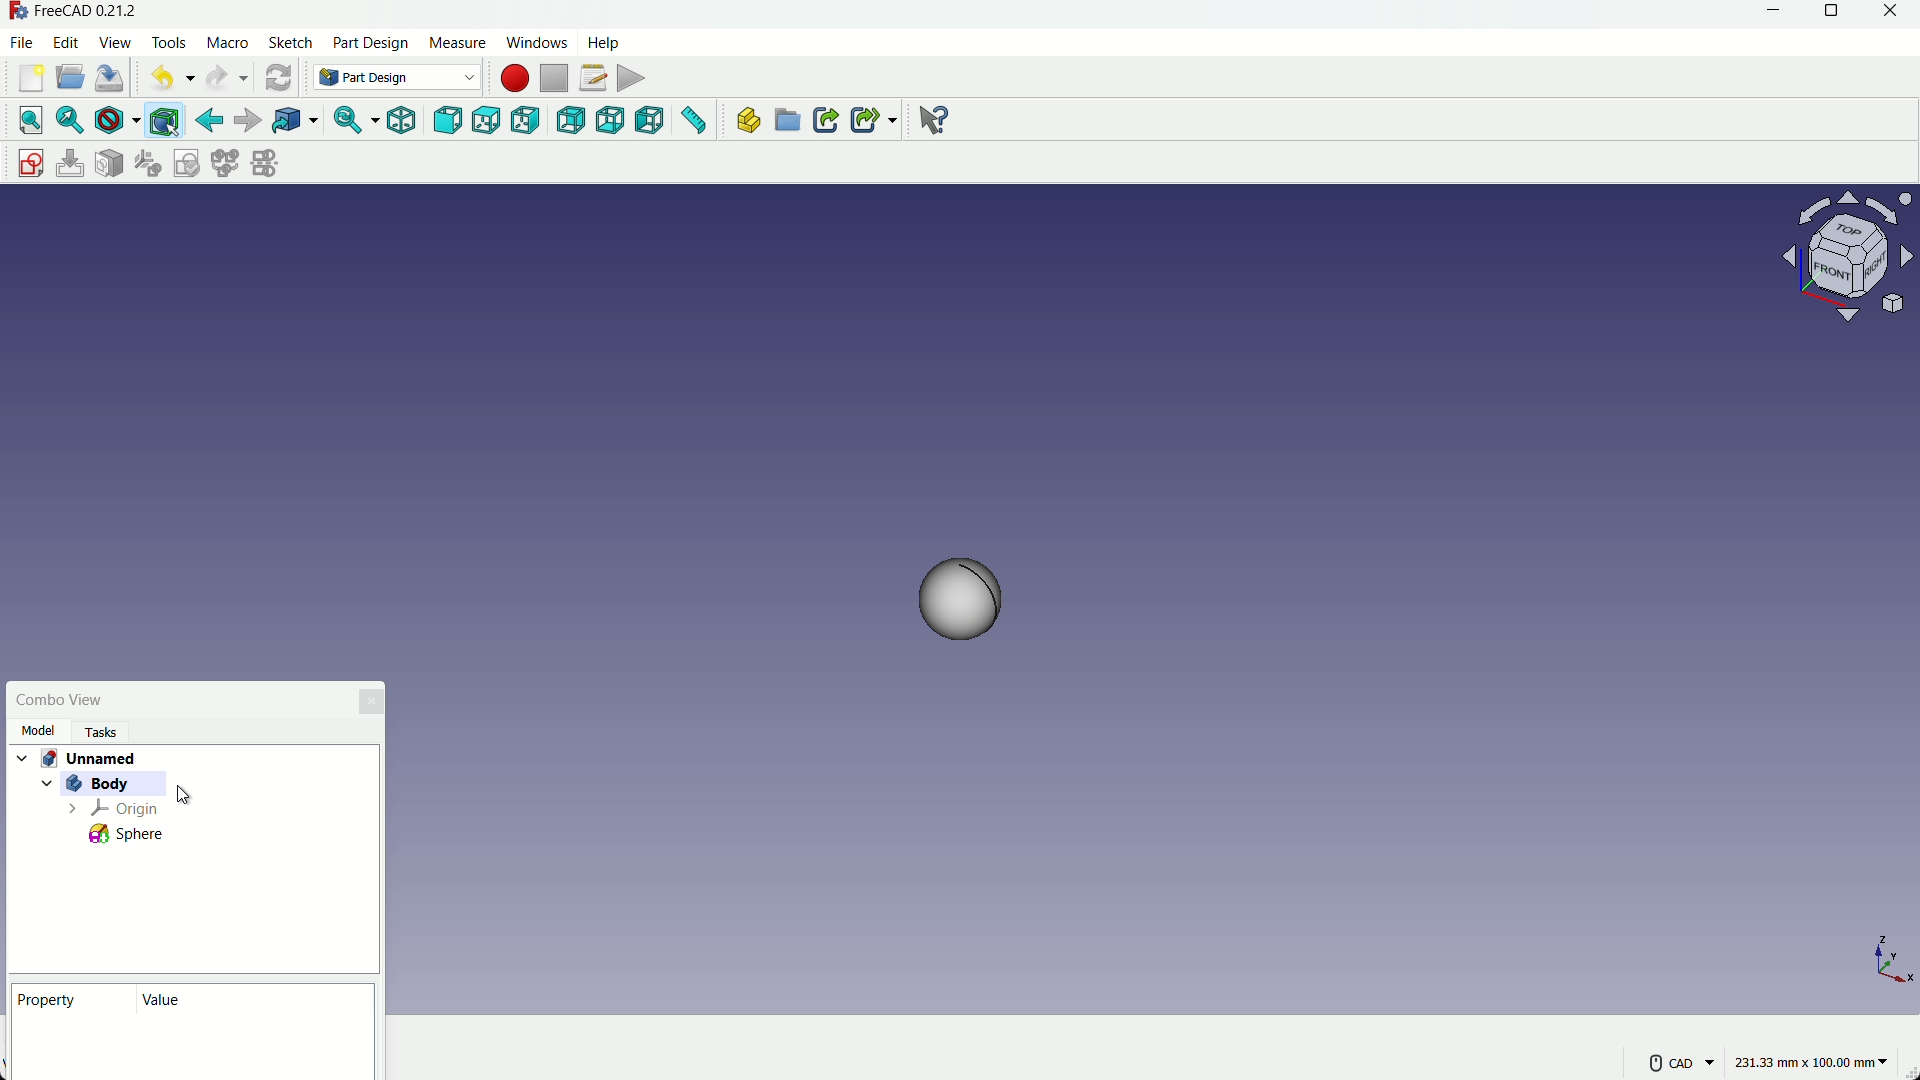 The width and height of the screenshot is (1920, 1080). What do you see at coordinates (185, 792) in the screenshot?
I see `cursor` at bounding box center [185, 792].